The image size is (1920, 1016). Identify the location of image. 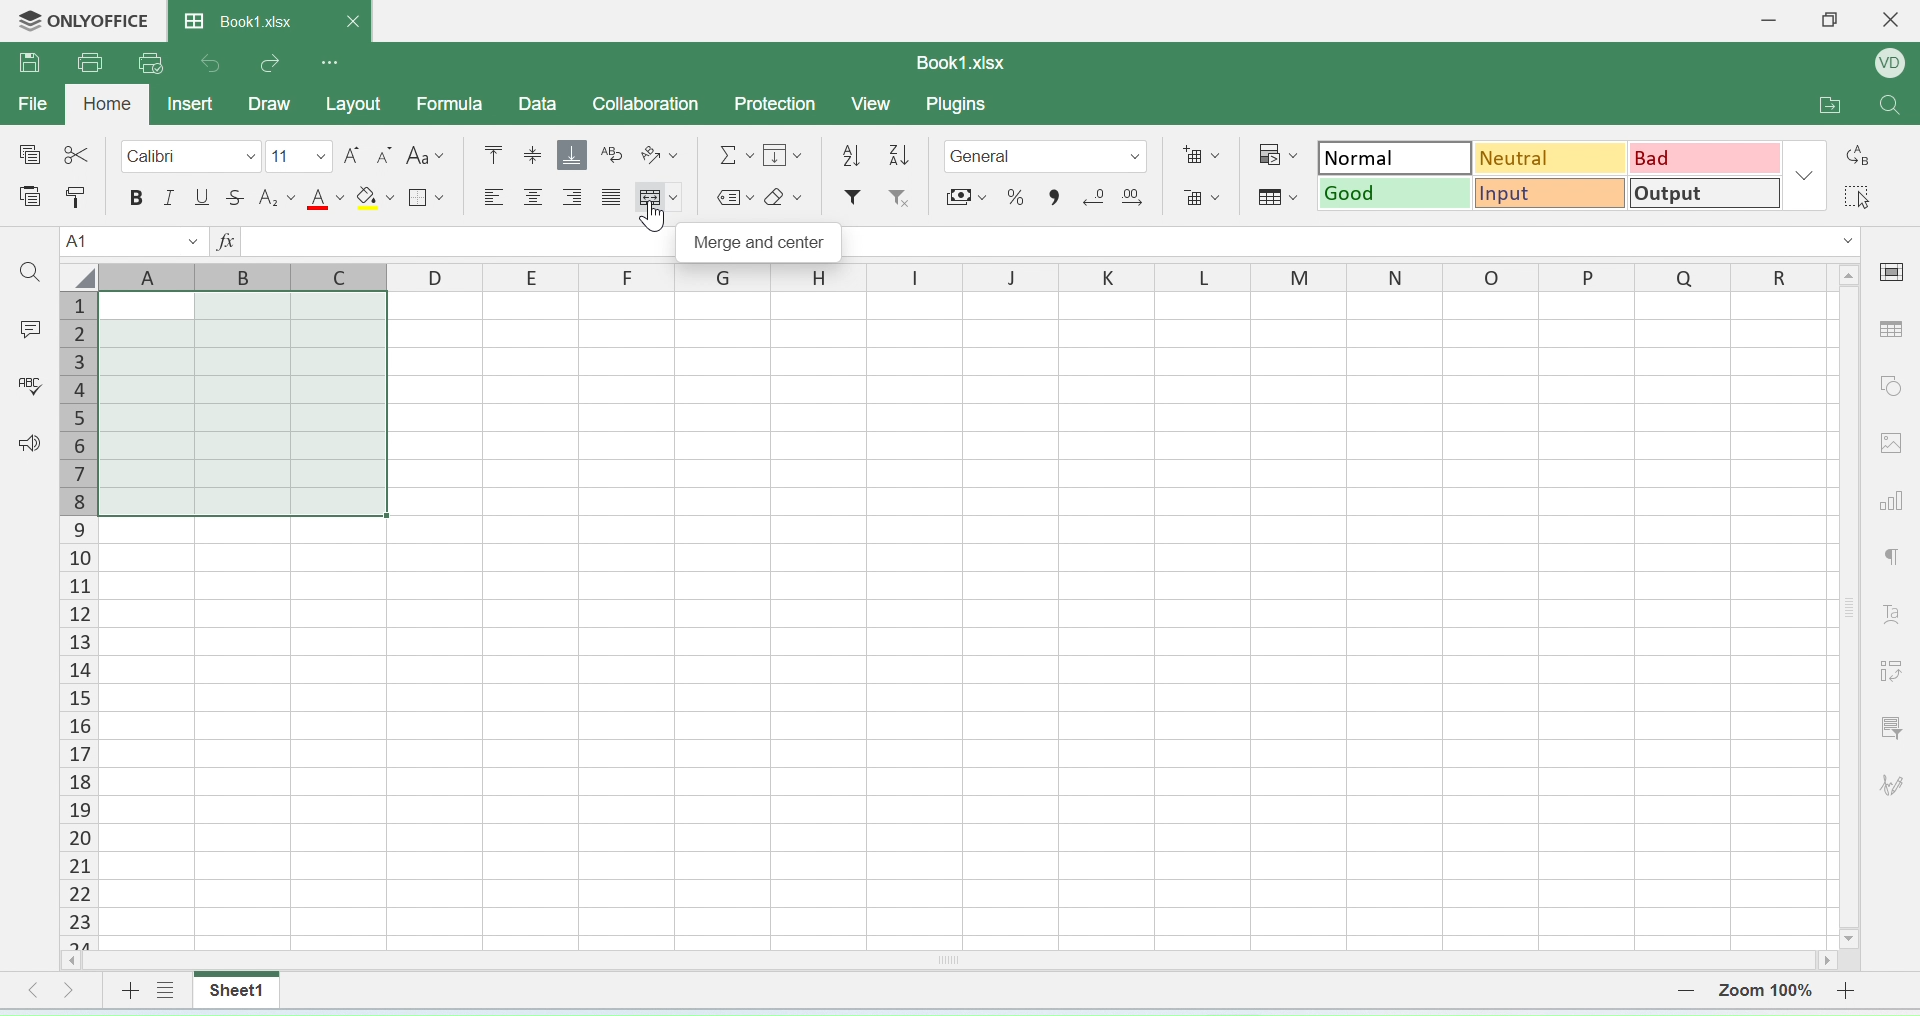
(1894, 447).